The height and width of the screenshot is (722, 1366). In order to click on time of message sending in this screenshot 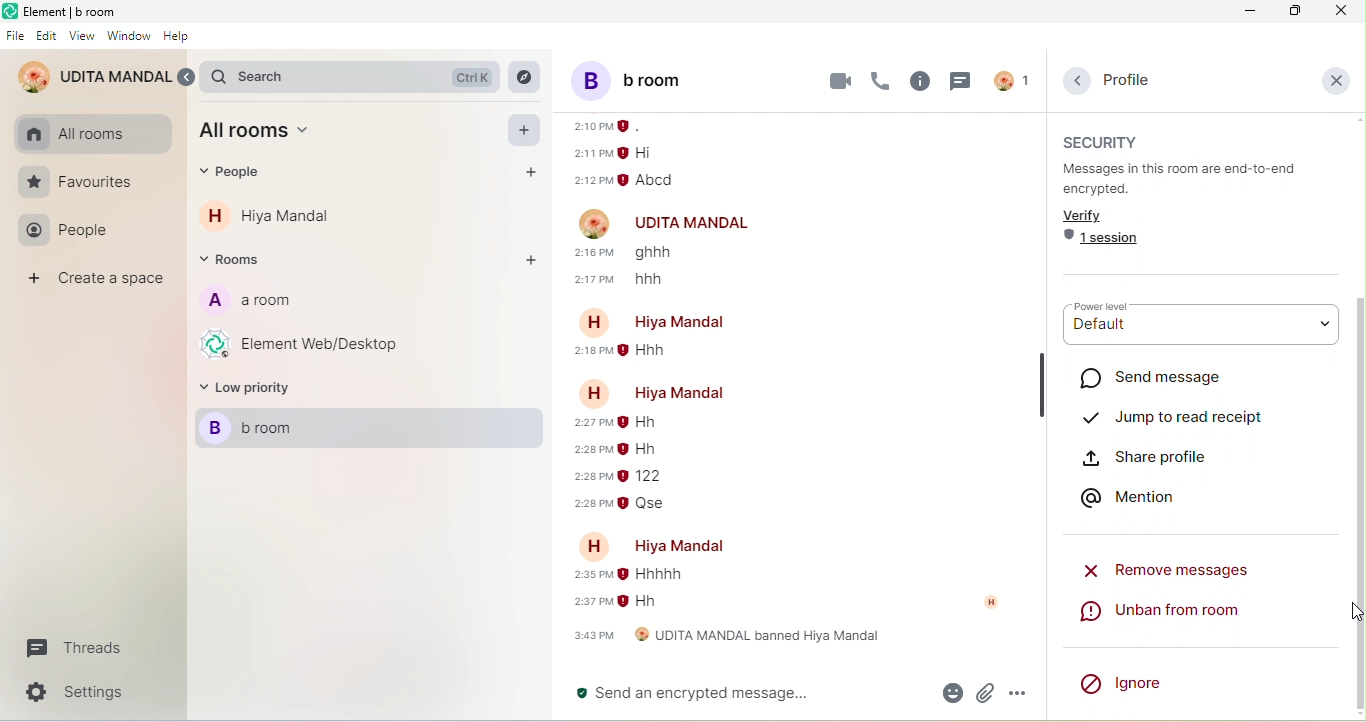, I will do `click(591, 153)`.